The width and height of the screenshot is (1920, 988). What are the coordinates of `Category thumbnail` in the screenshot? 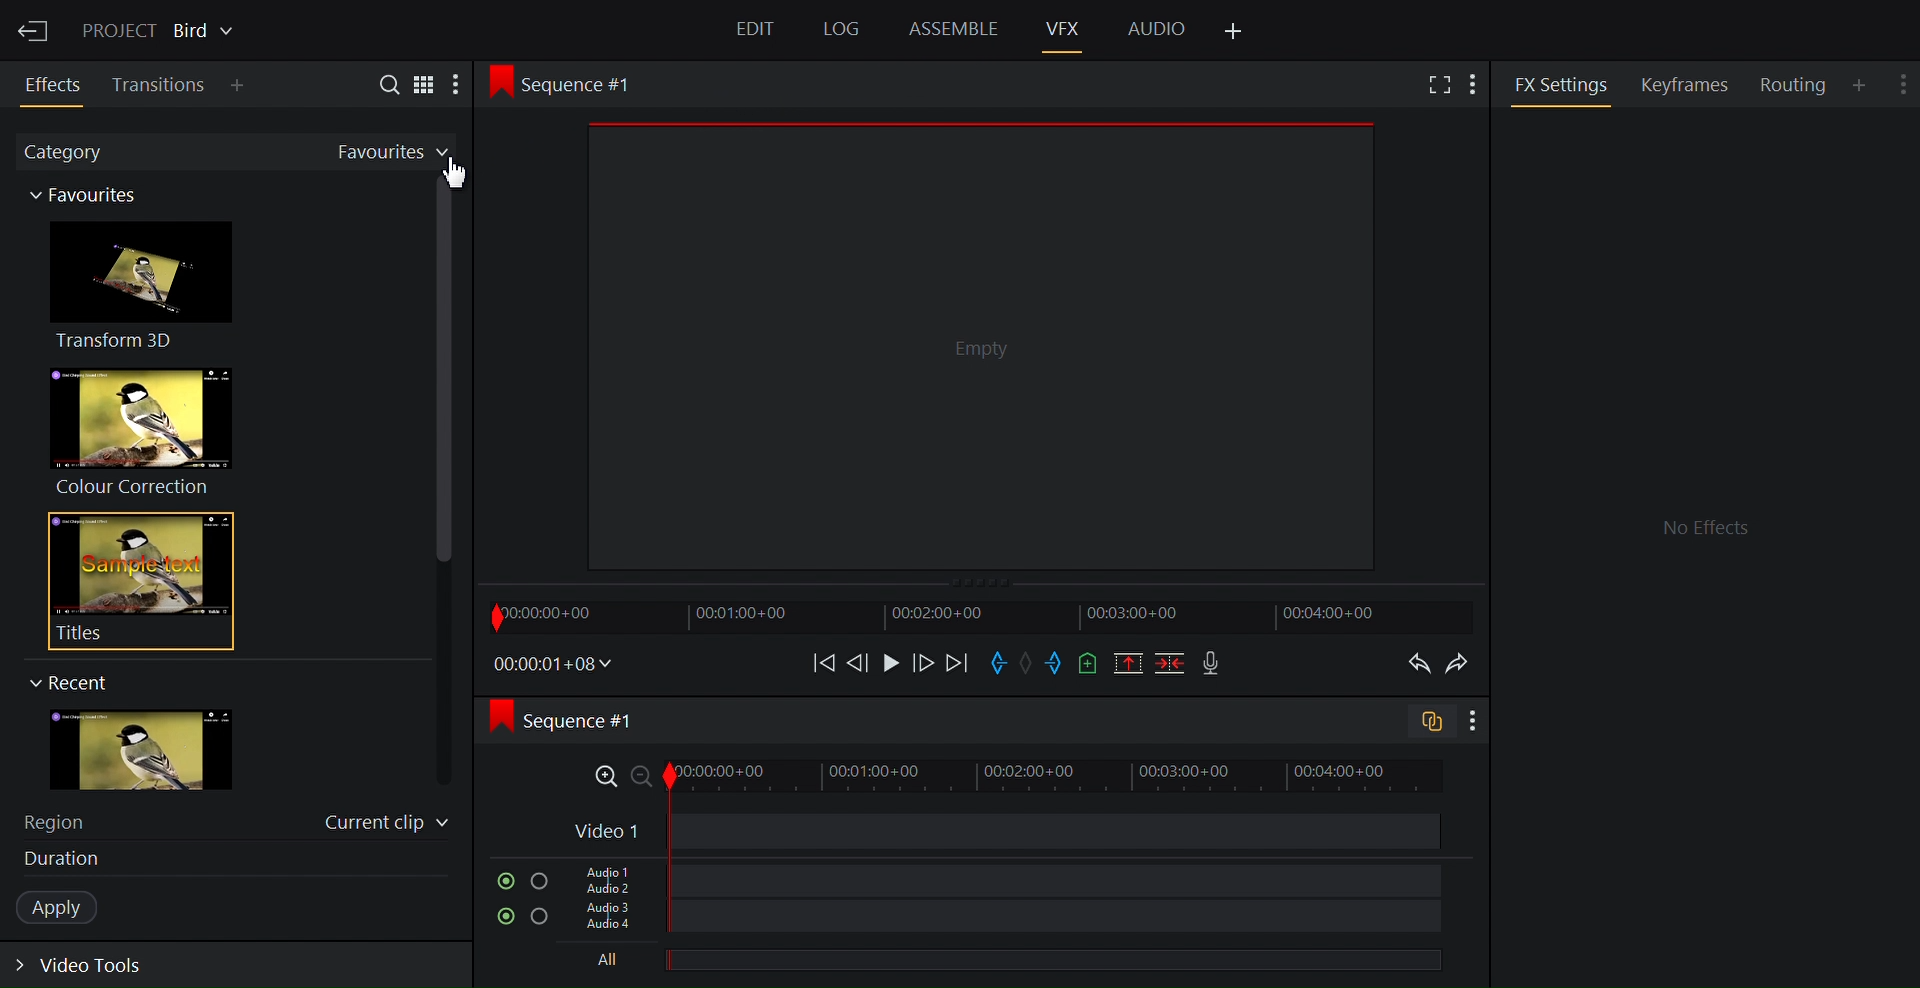 It's located at (86, 200).